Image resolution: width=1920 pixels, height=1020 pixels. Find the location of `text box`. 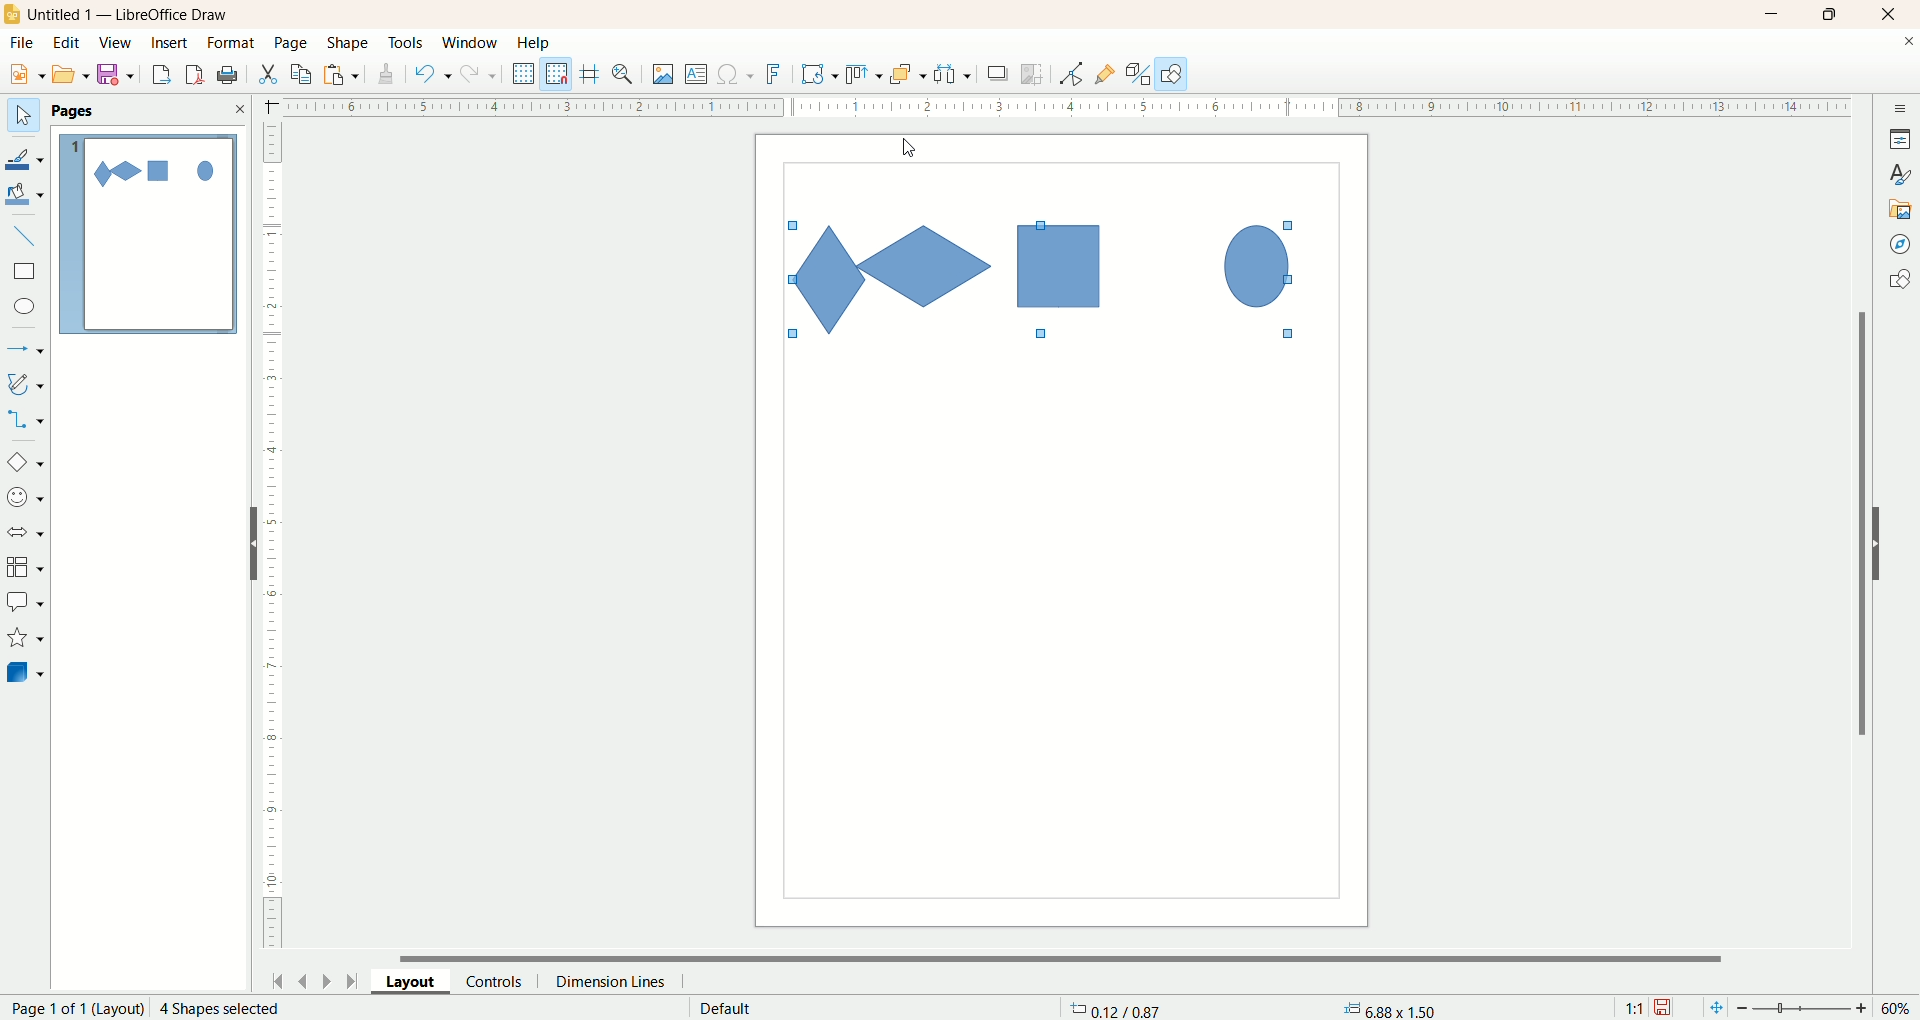

text box is located at coordinates (698, 76).